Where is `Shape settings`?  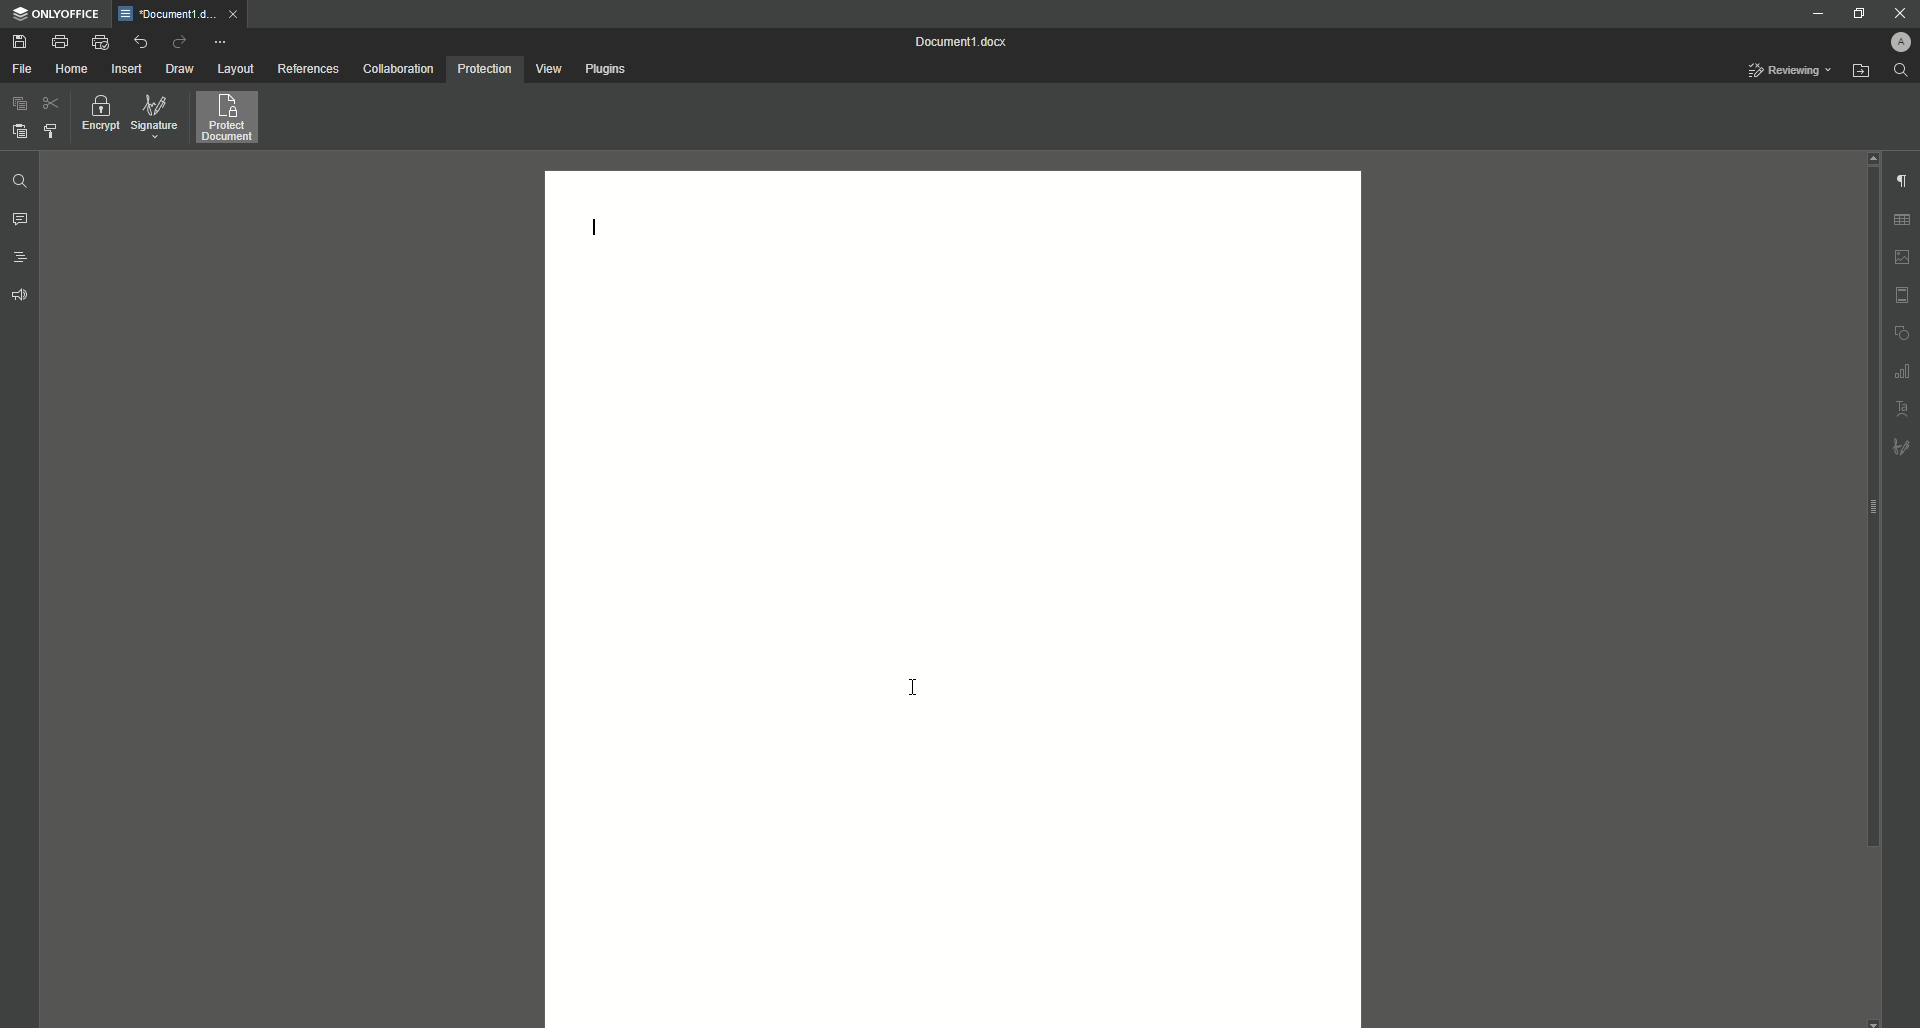
Shape settings is located at coordinates (1903, 334).